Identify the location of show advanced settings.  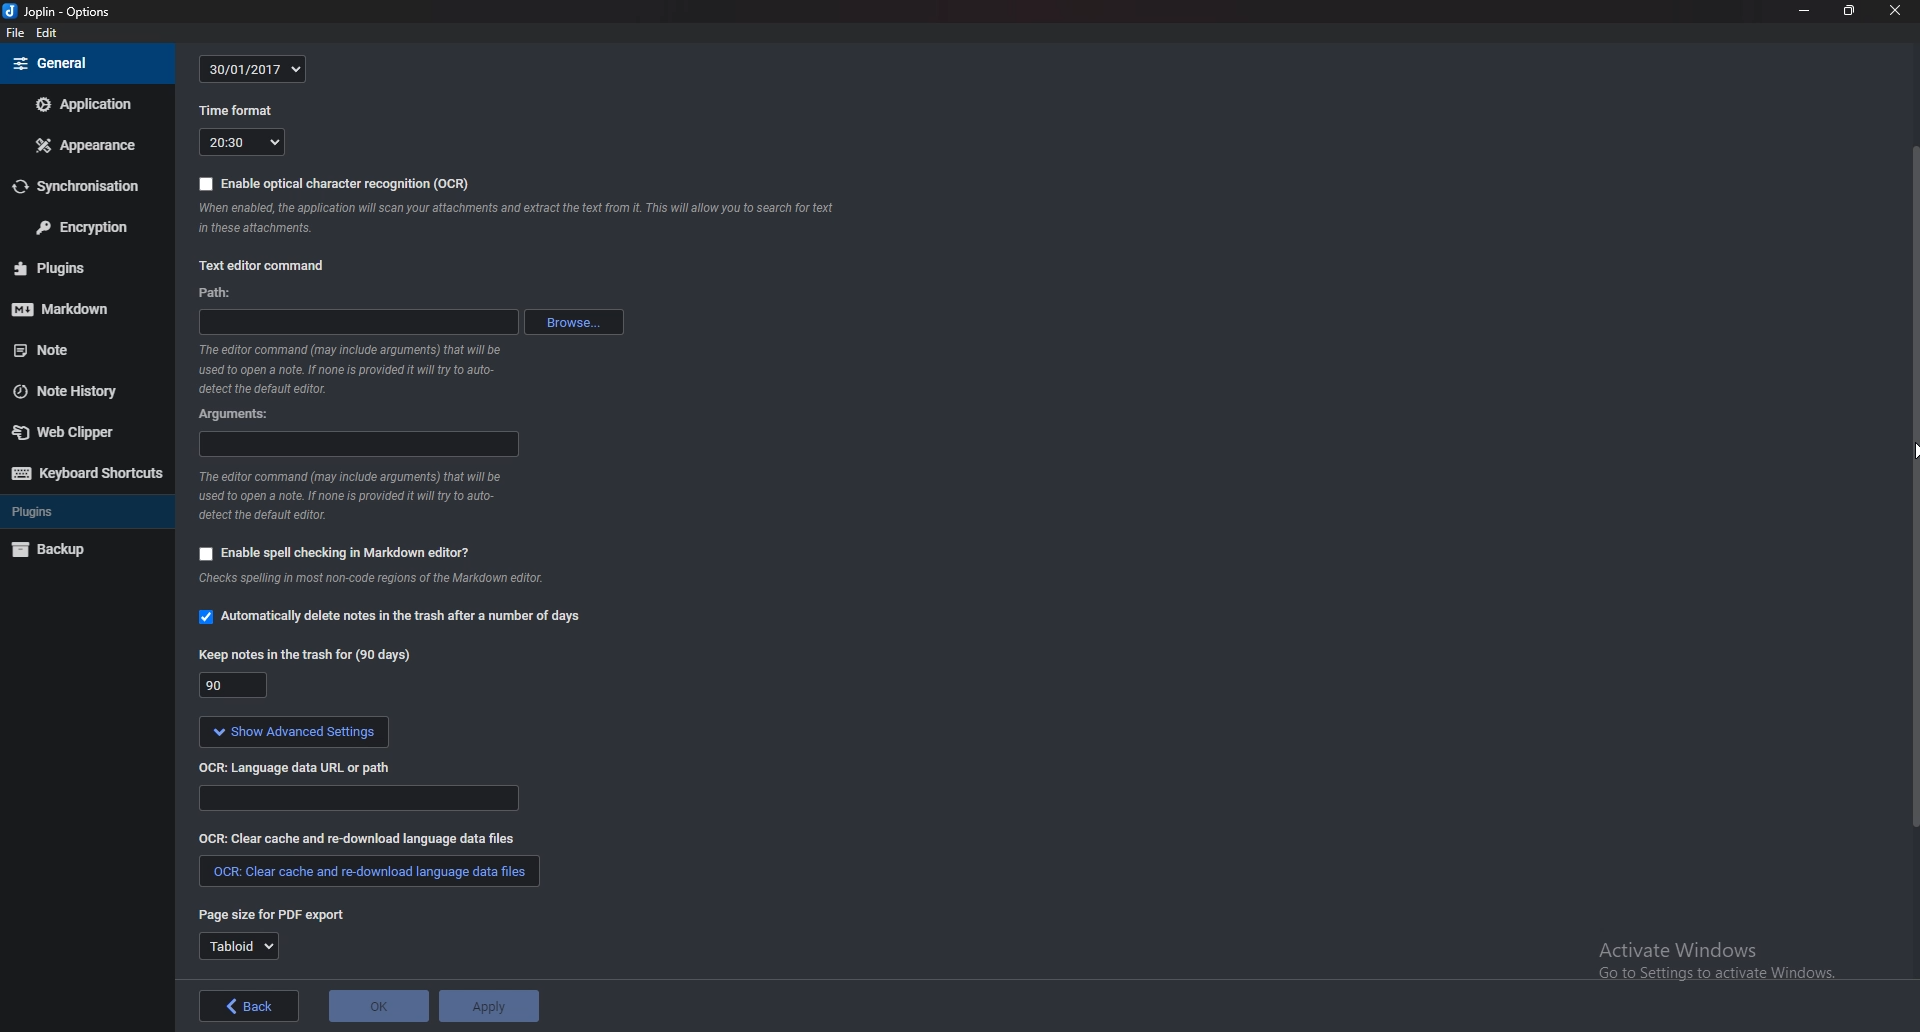
(342, 732).